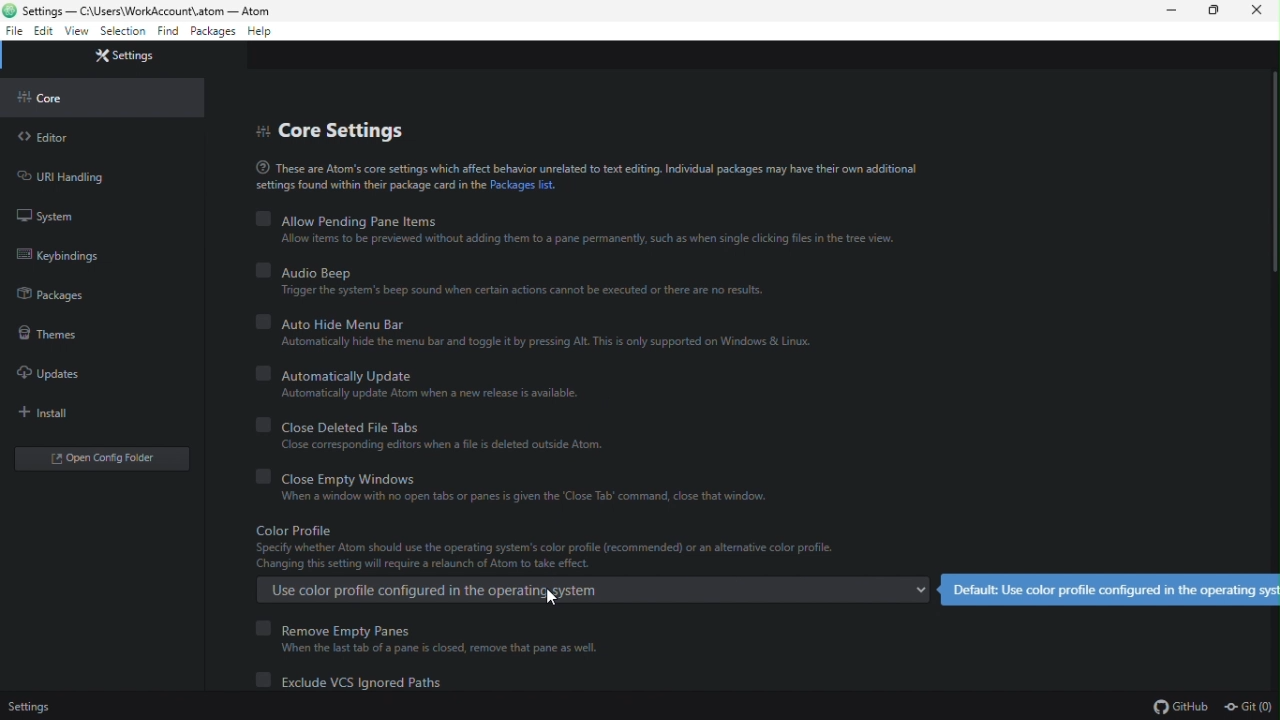 This screenshot has width=1280, height=720. What do you see at coordinates (1109, 589) in the screenshot?
I see `default ` at bounding box center [1109, 589].